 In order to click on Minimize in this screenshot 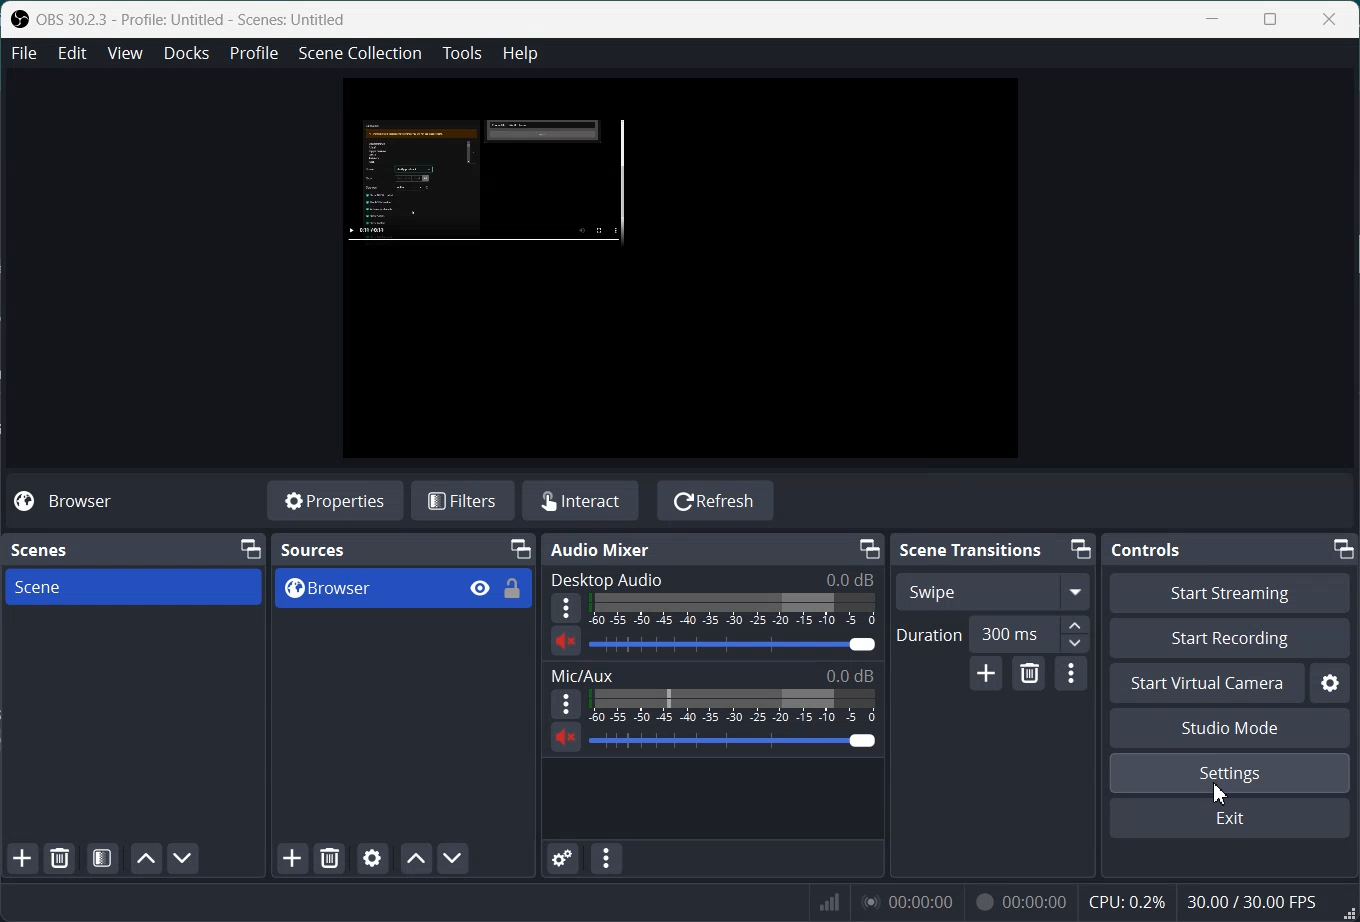, I will do `click(1081, 547)`.